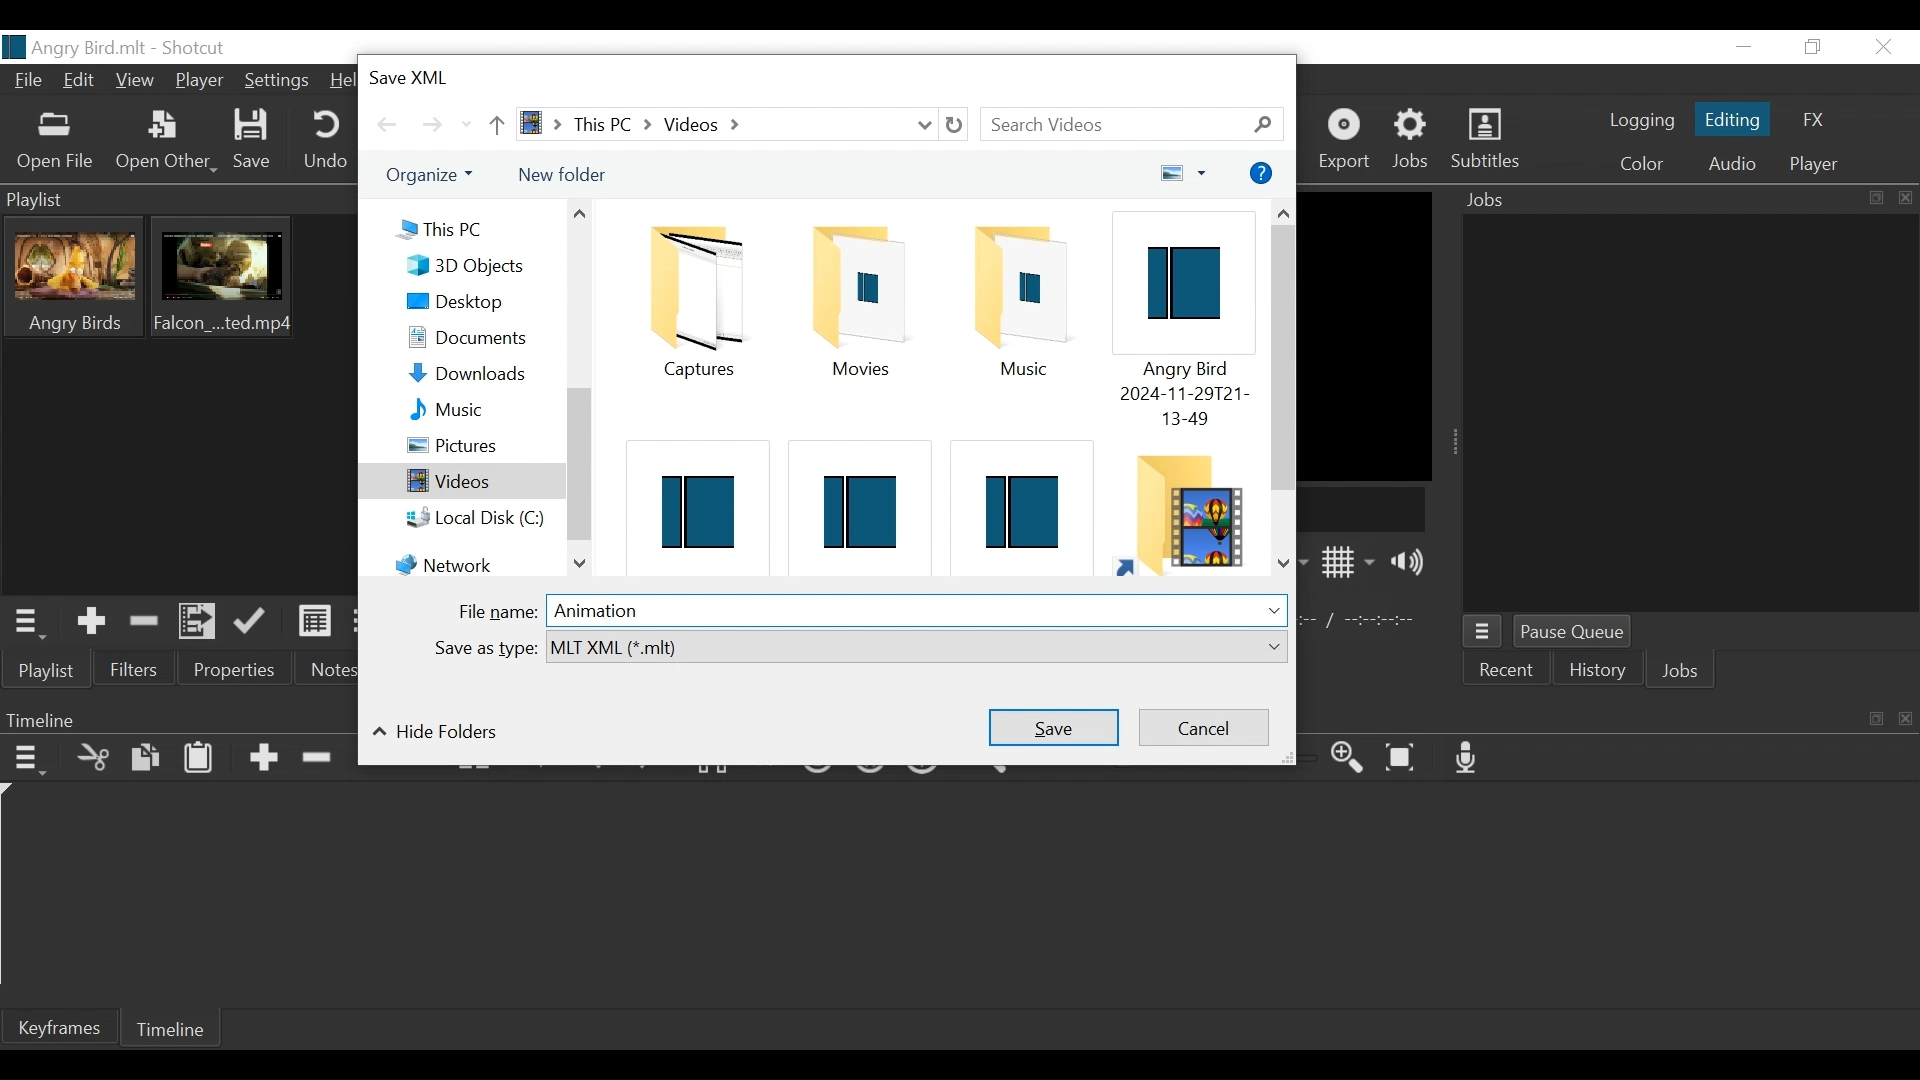 This screenshot has height=1080, width=1920. Describe the element at coordinates (135, 671) in the screenshot. I see `Filters` at that location.